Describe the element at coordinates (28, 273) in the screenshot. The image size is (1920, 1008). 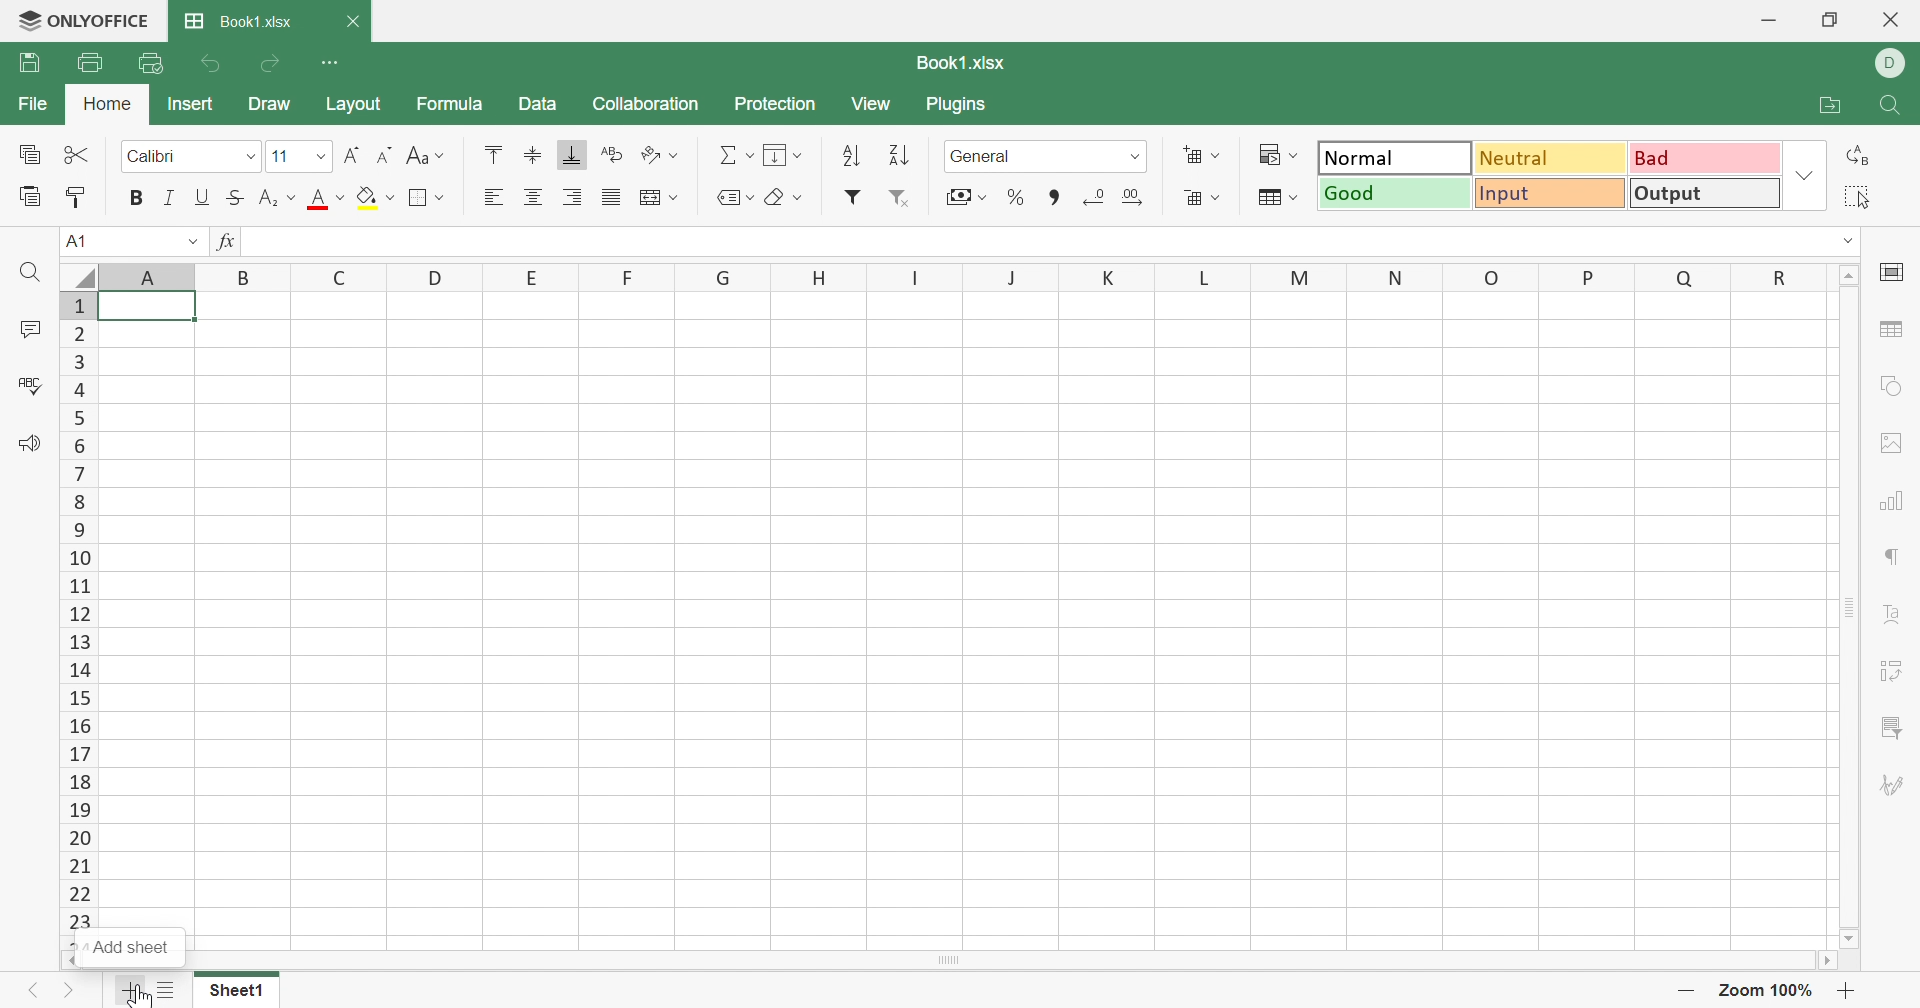
I see `Find` at that location.